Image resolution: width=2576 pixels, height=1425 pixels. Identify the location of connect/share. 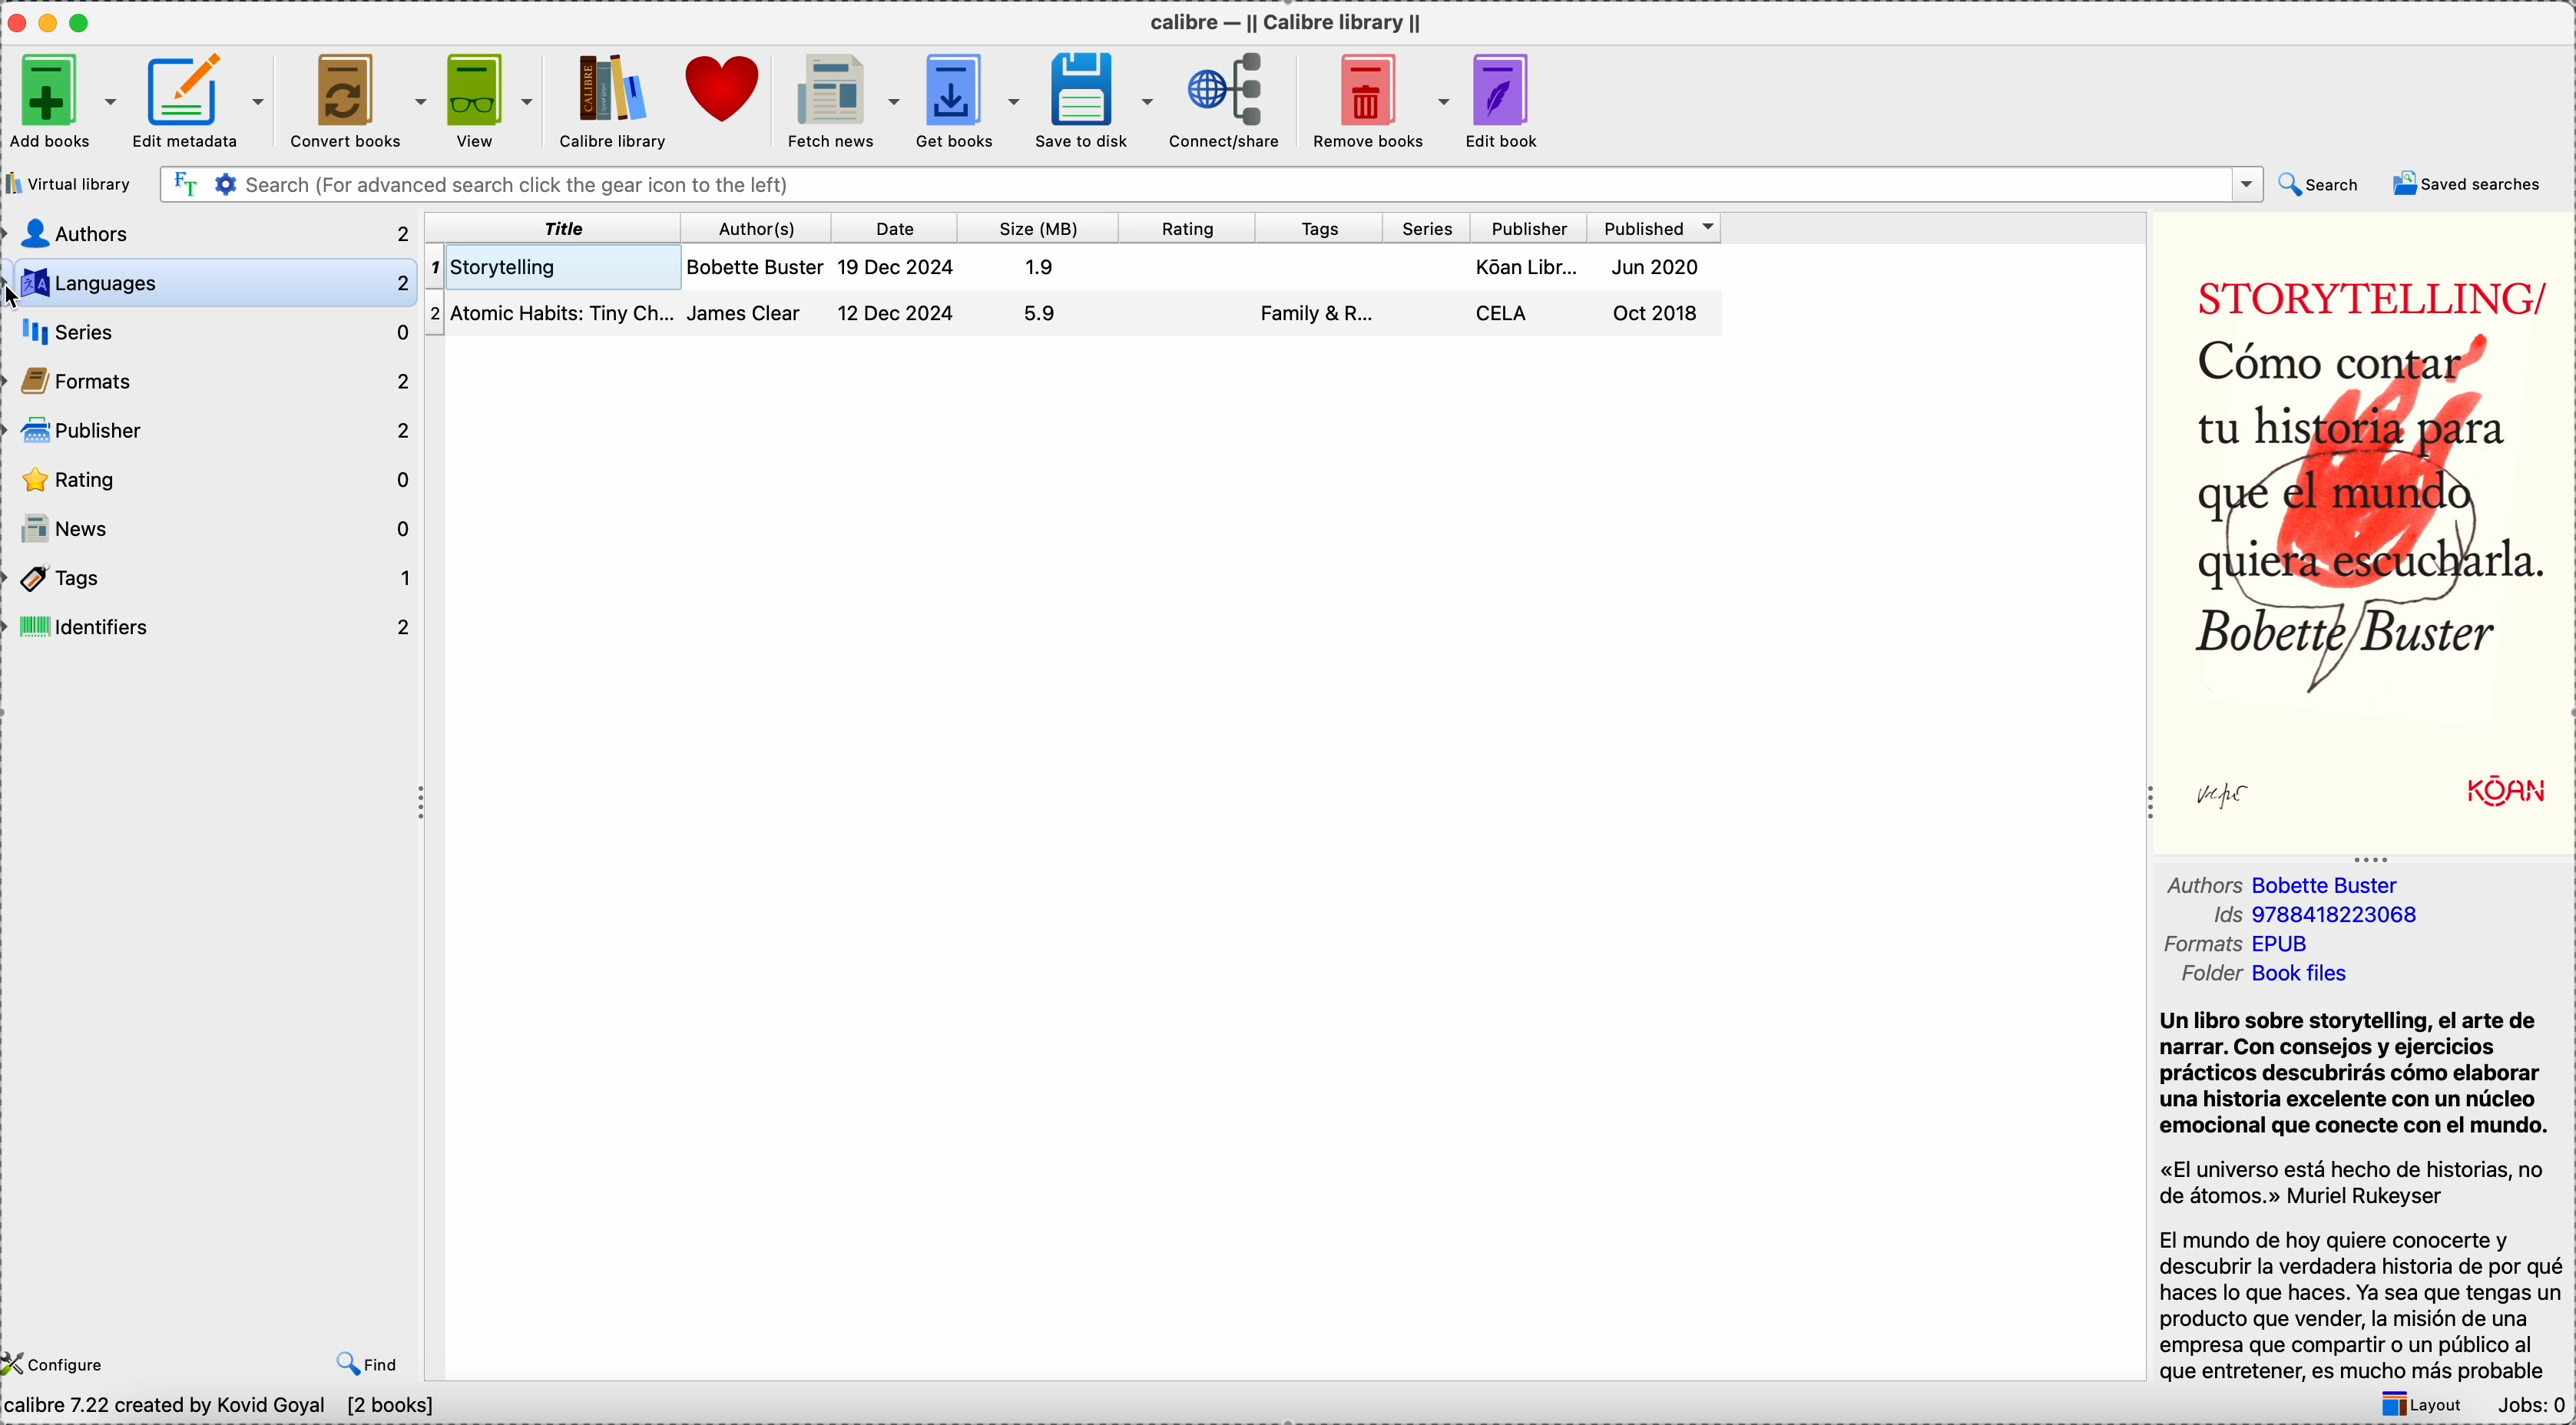
(1231, 101).